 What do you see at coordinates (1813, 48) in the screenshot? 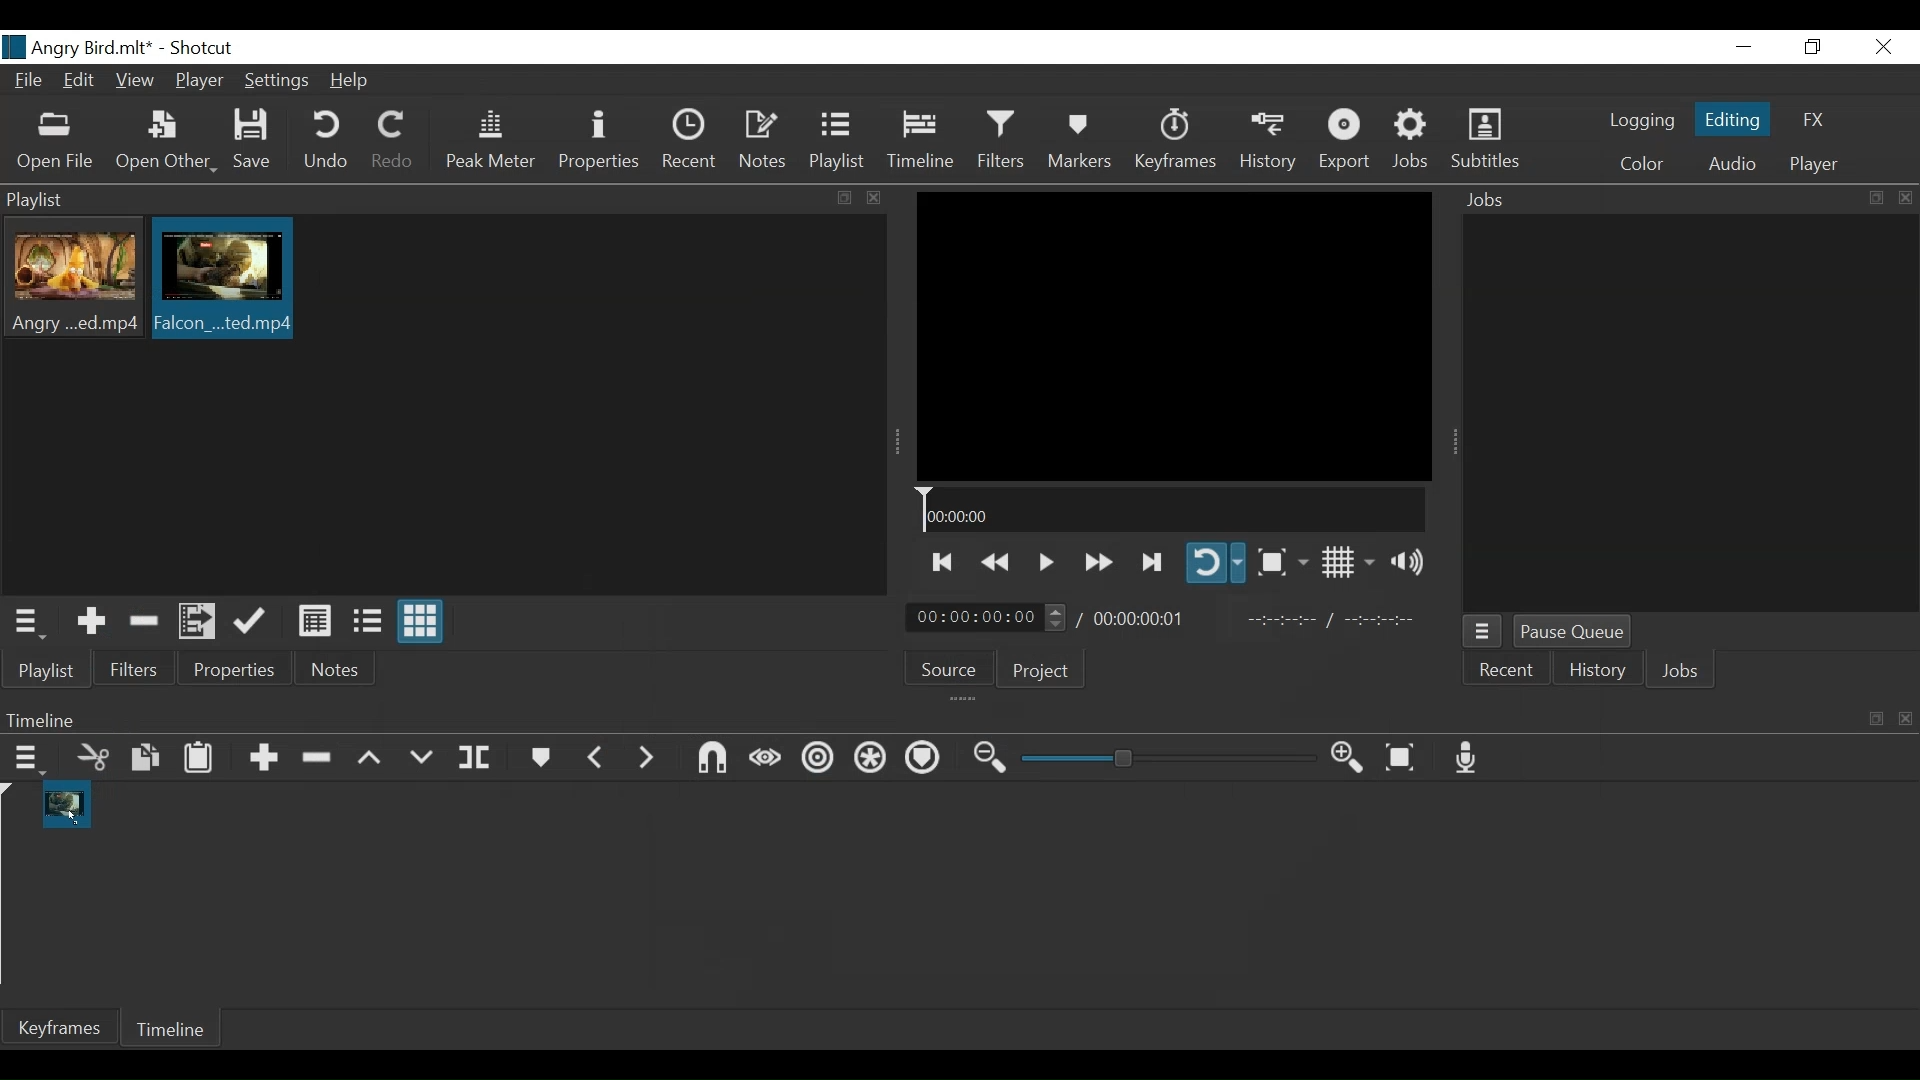
I see `Restore` at bounding box center [1813, 48].